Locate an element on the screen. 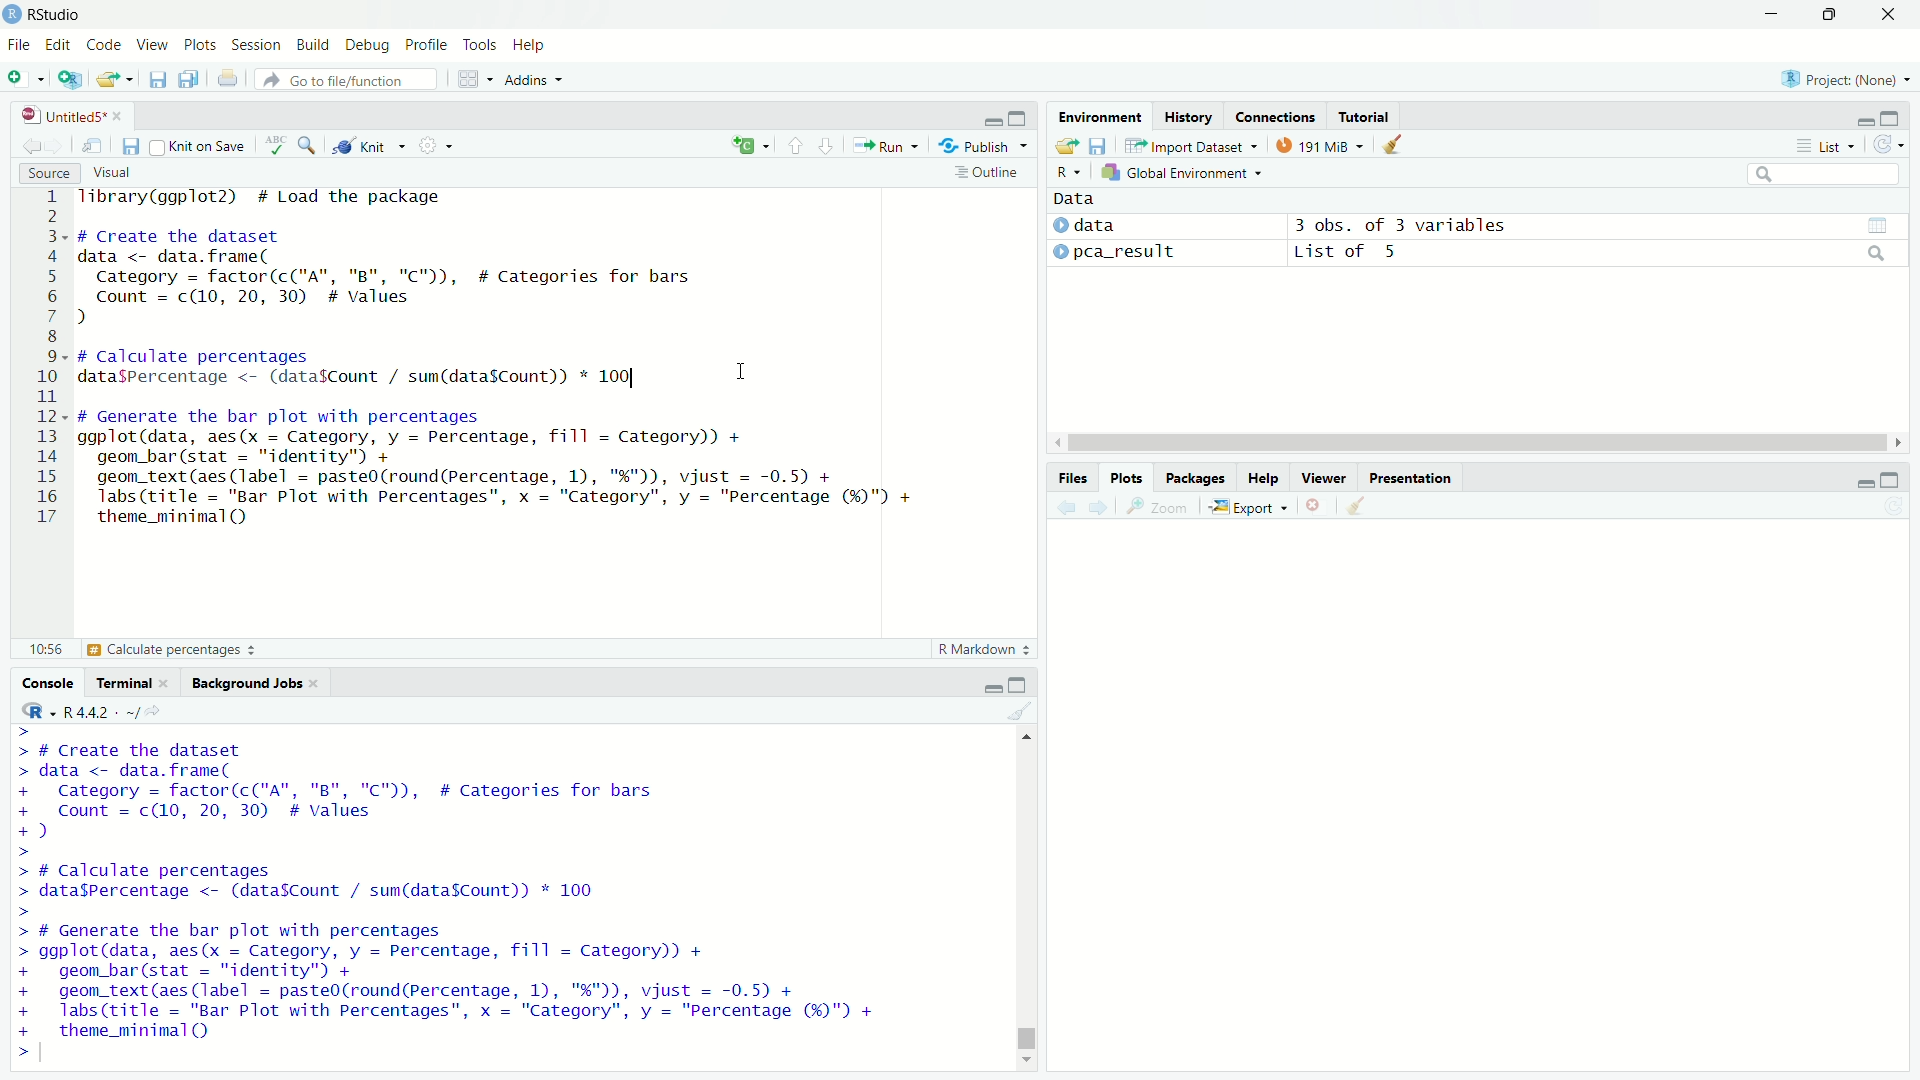 This screenshot has height=1080, width=1920. memory usage: 191MB is located at coordinates (1323, 144).